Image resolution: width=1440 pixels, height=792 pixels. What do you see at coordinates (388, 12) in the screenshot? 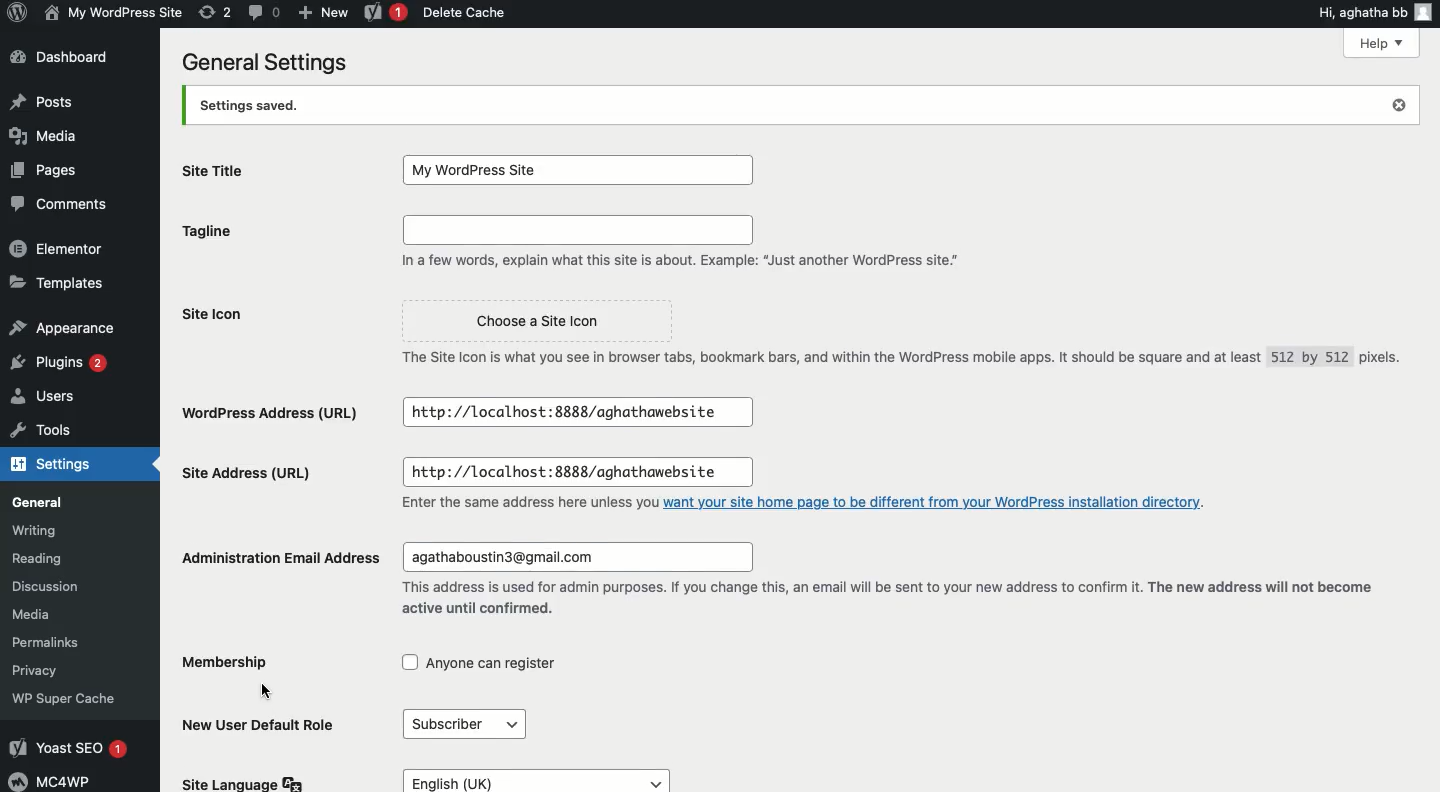
I see `Yoast` at bounding box center [388, 12].